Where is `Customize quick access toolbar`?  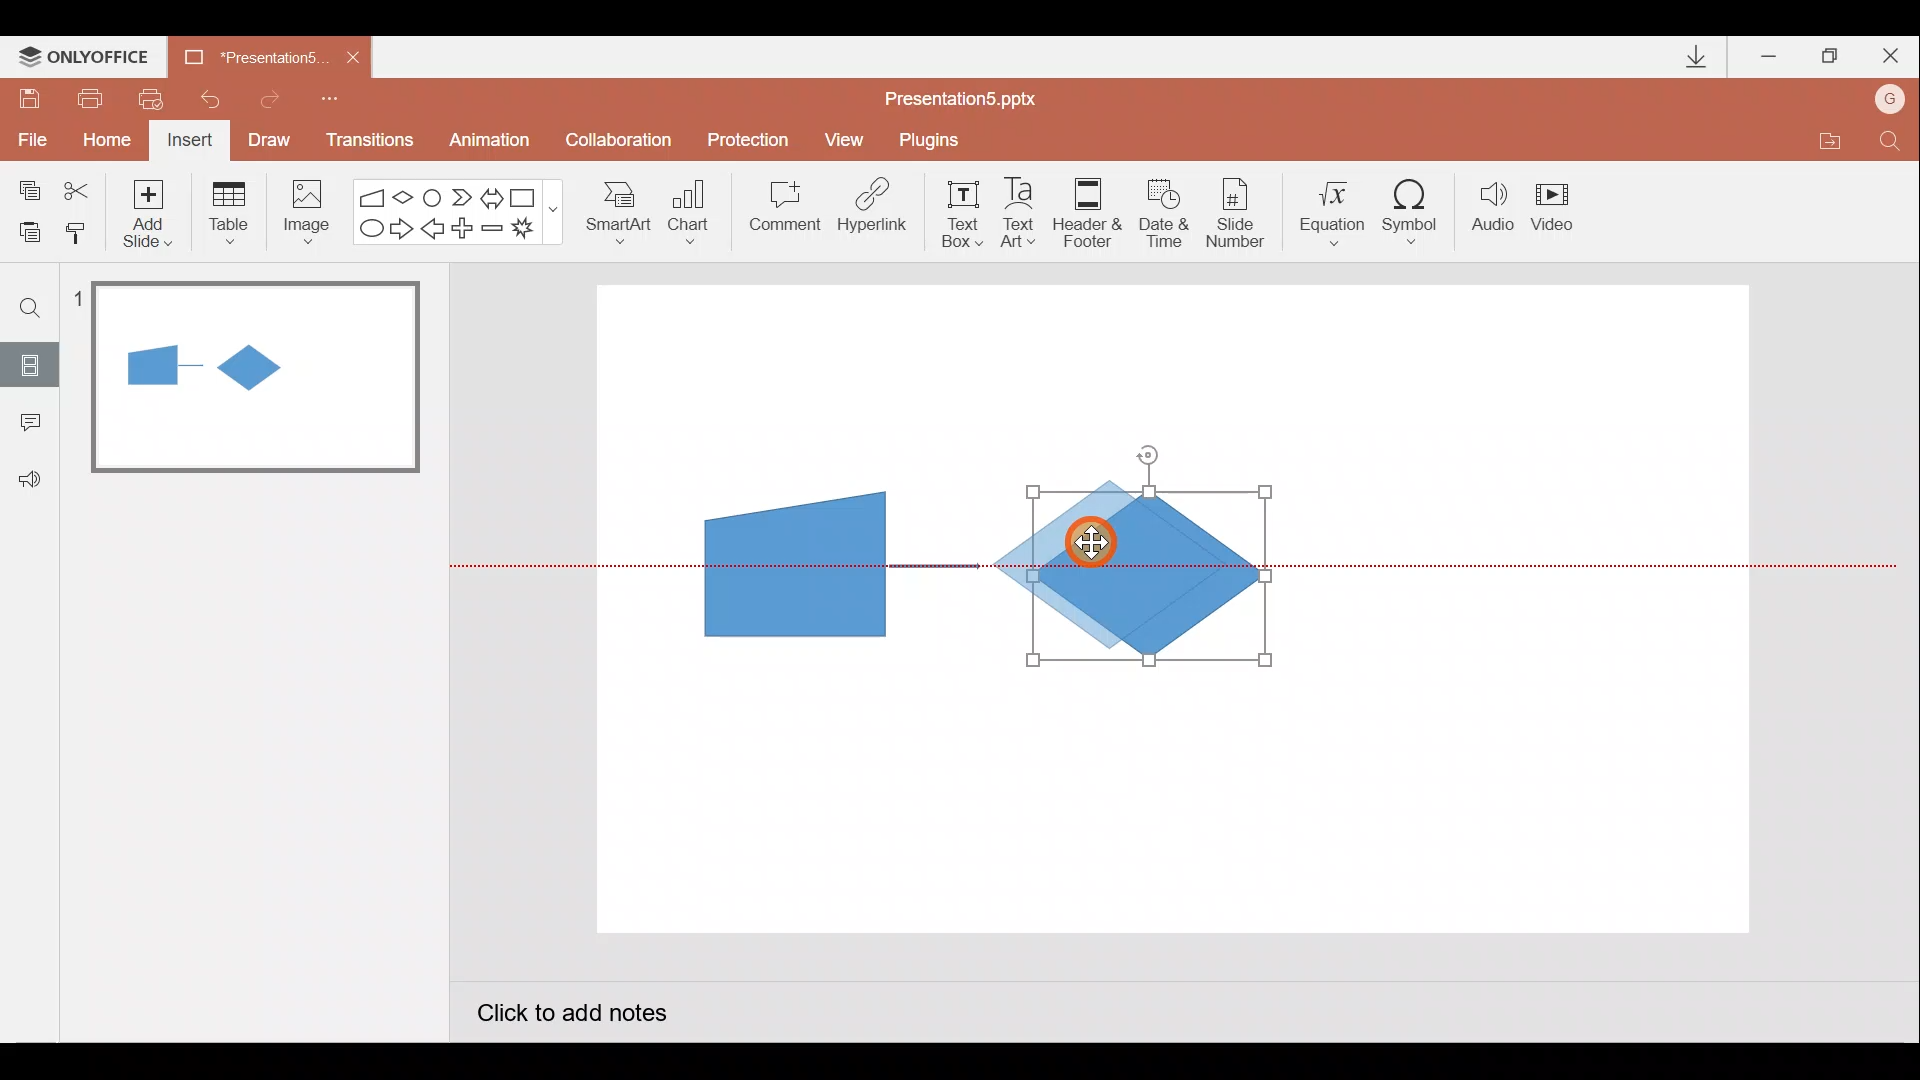
Customize quick access toolbar is located at coordinates (330, 96).